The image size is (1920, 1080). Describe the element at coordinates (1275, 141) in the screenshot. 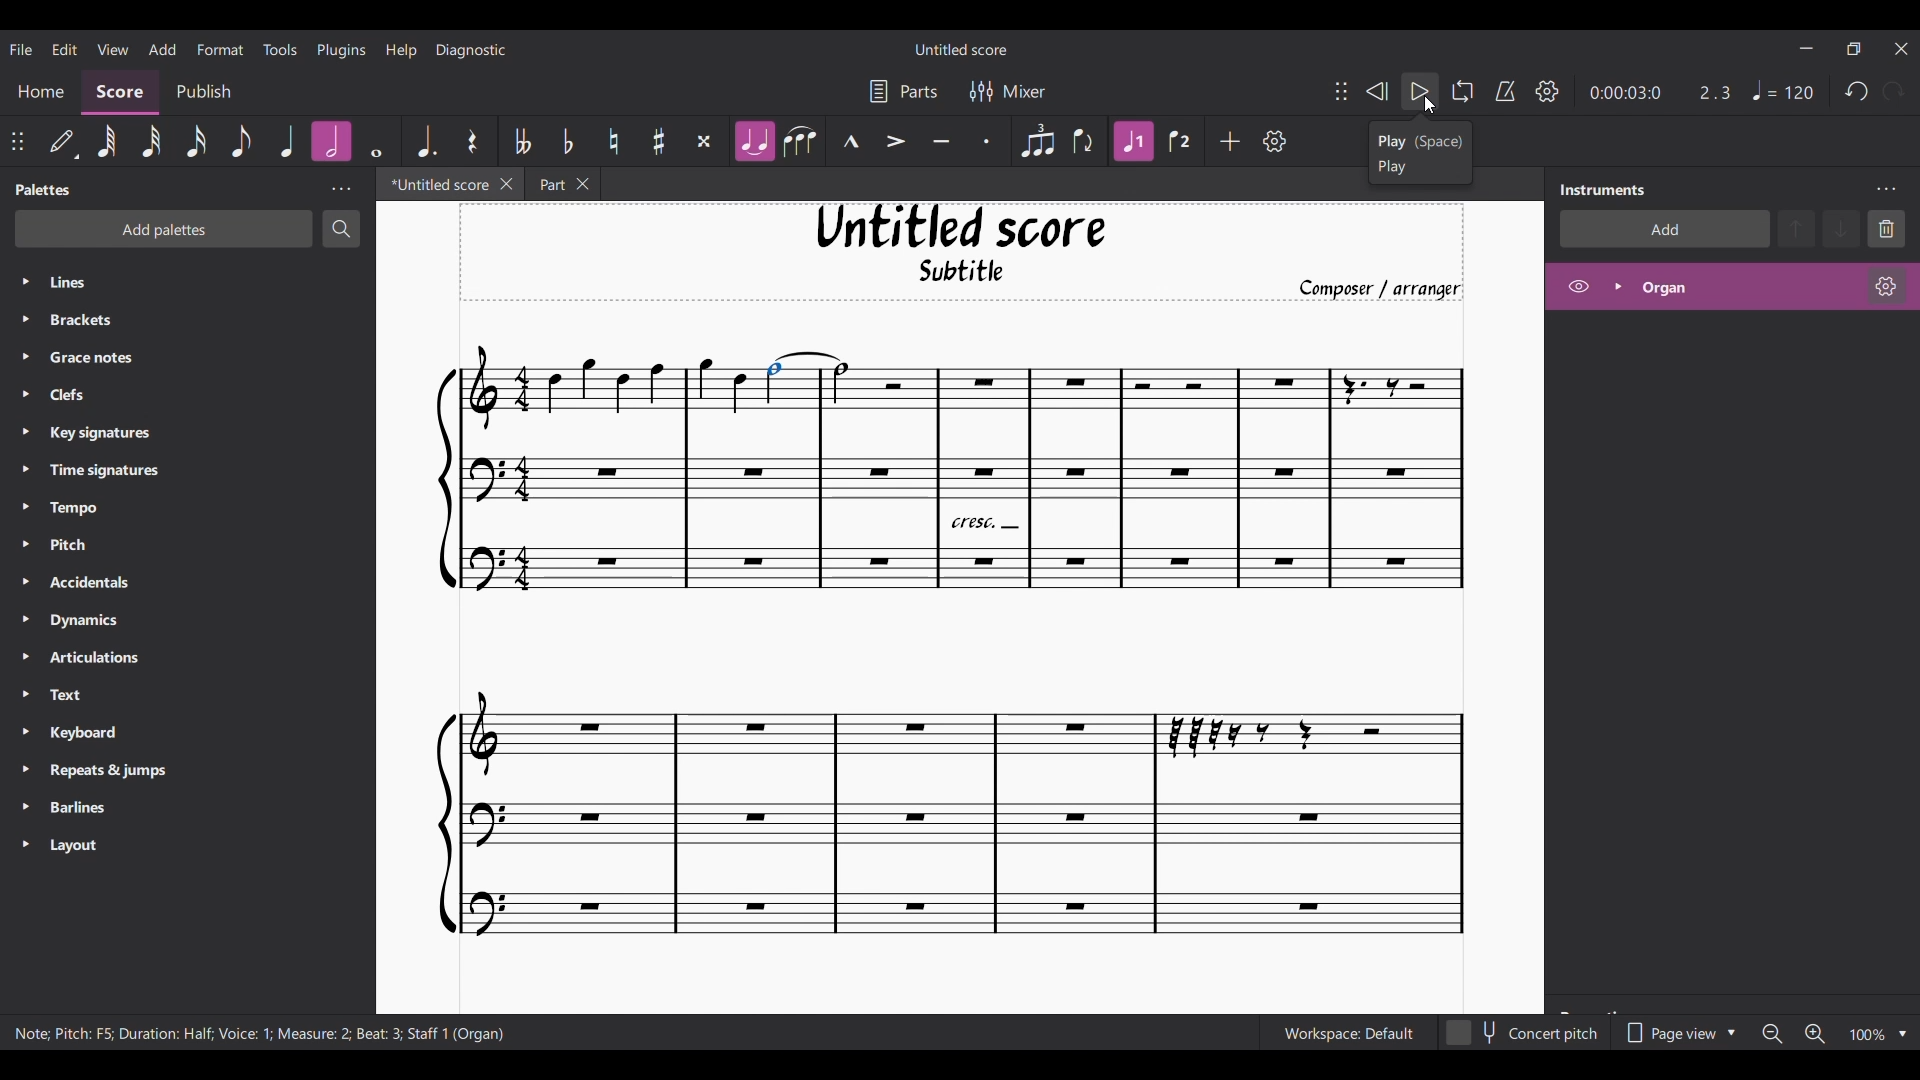

I see `Customize toolbar` at that location.